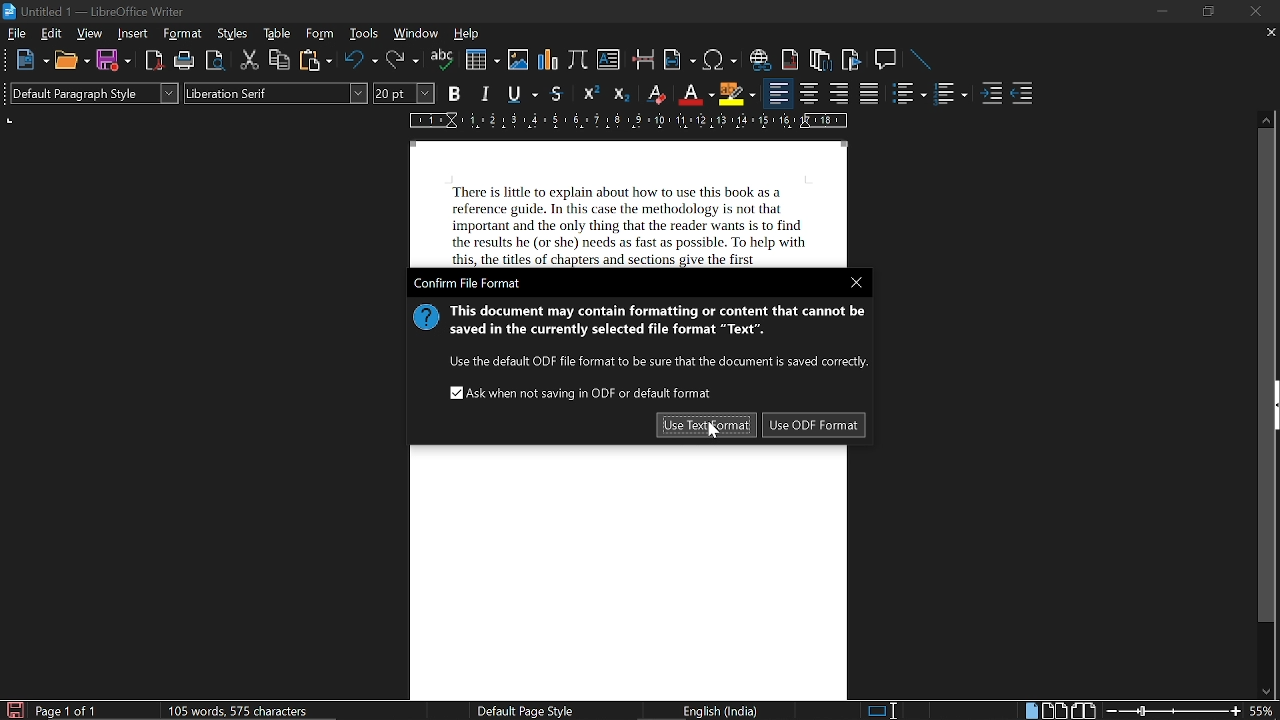  Describe the element at coordinates (1262, 692) in the screenshot. I see `move down` at that location.